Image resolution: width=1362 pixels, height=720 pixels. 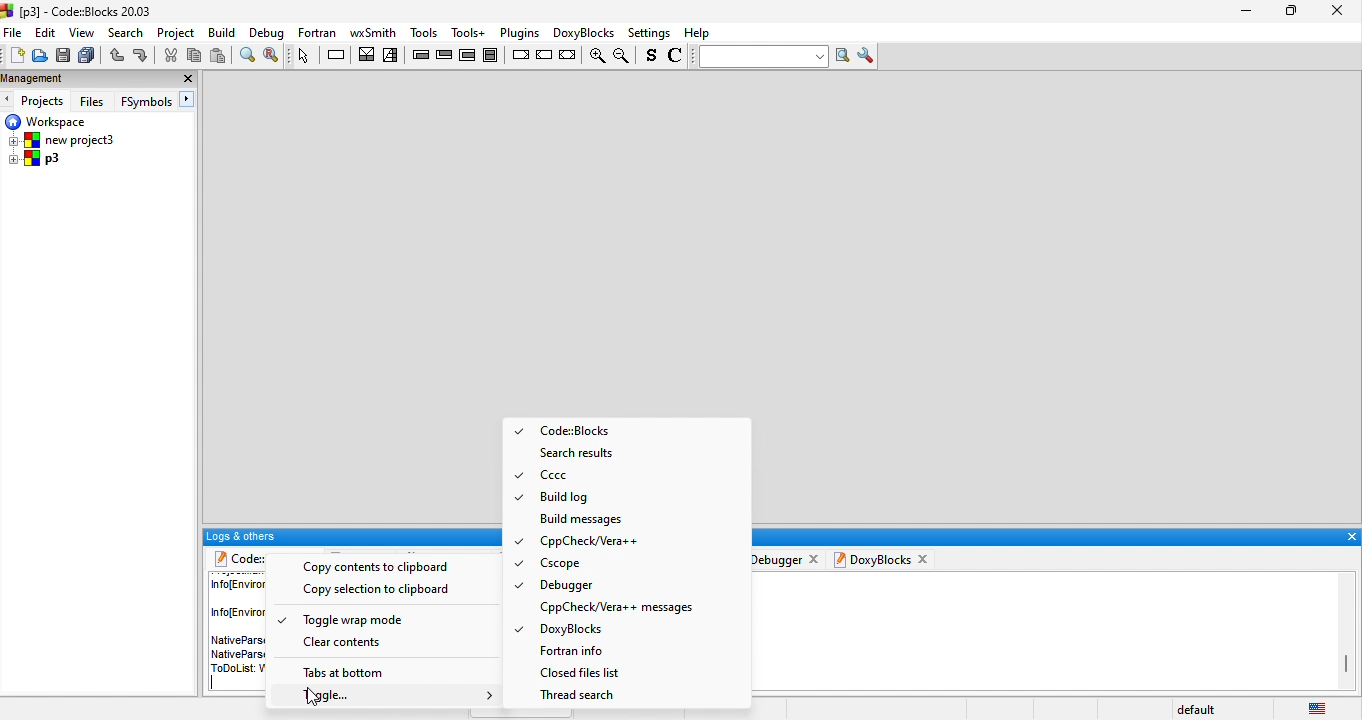 I want to click on redo, so click(x=143, y=56).